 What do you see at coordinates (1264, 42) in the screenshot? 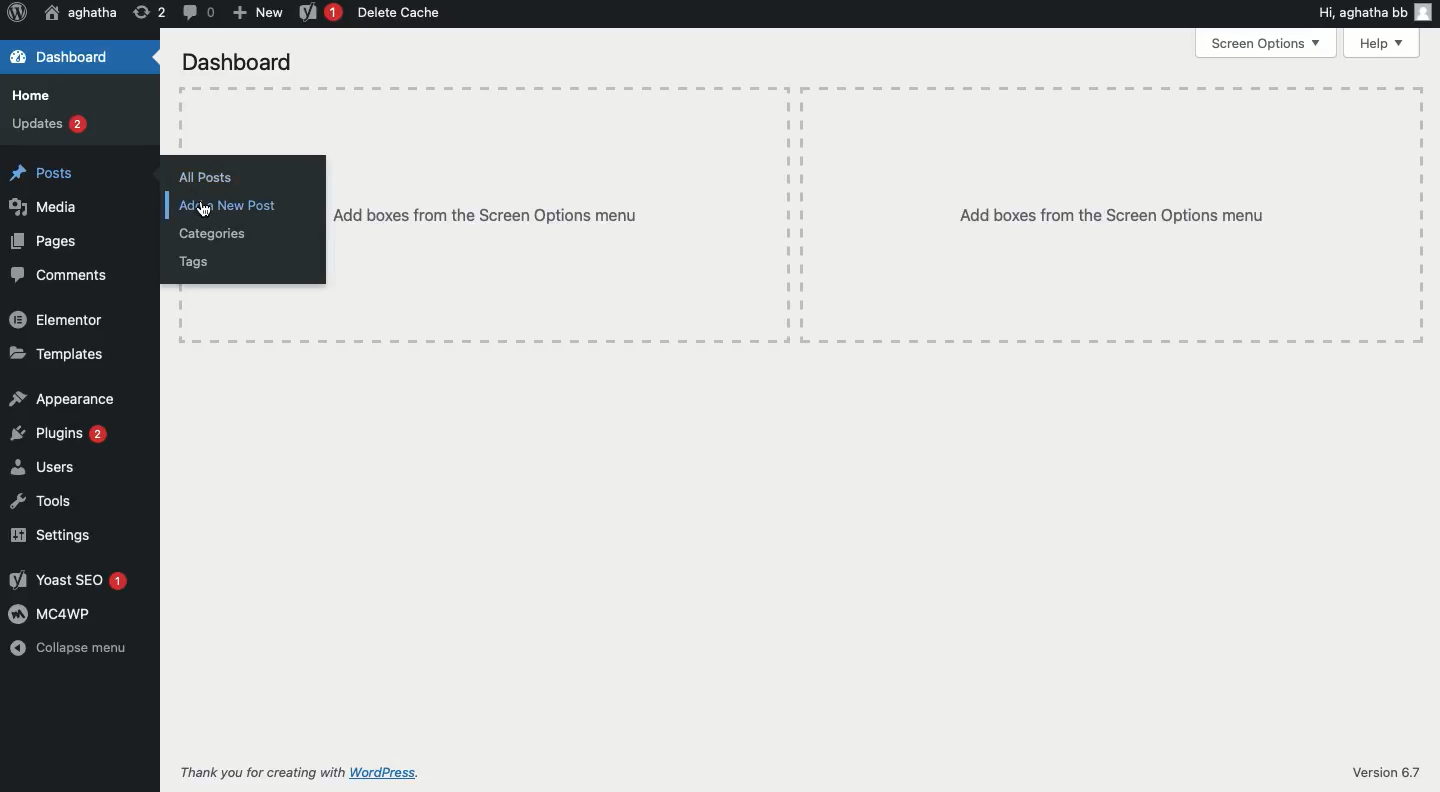
I see `Screen Options` at bounding box center [1264, 42].